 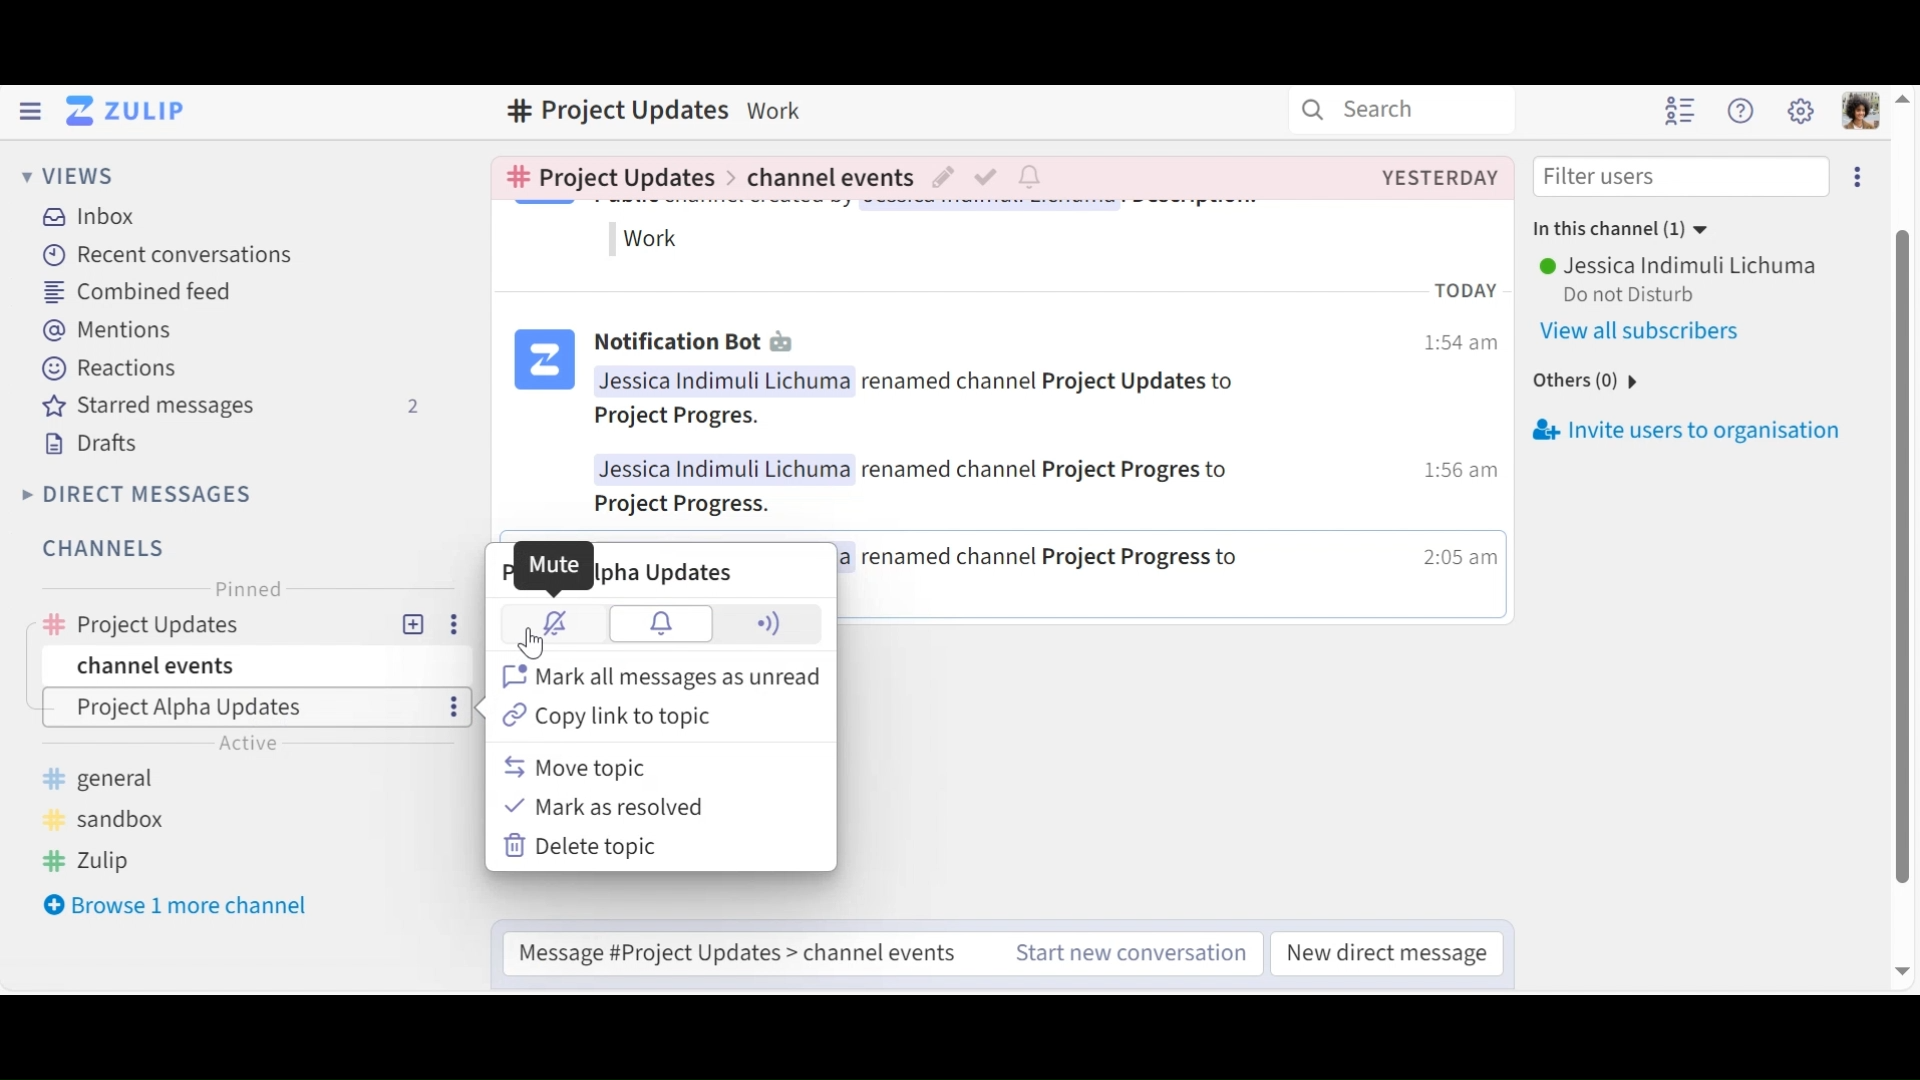 I want to click on Channel Topic, so click(x=244, y=707).